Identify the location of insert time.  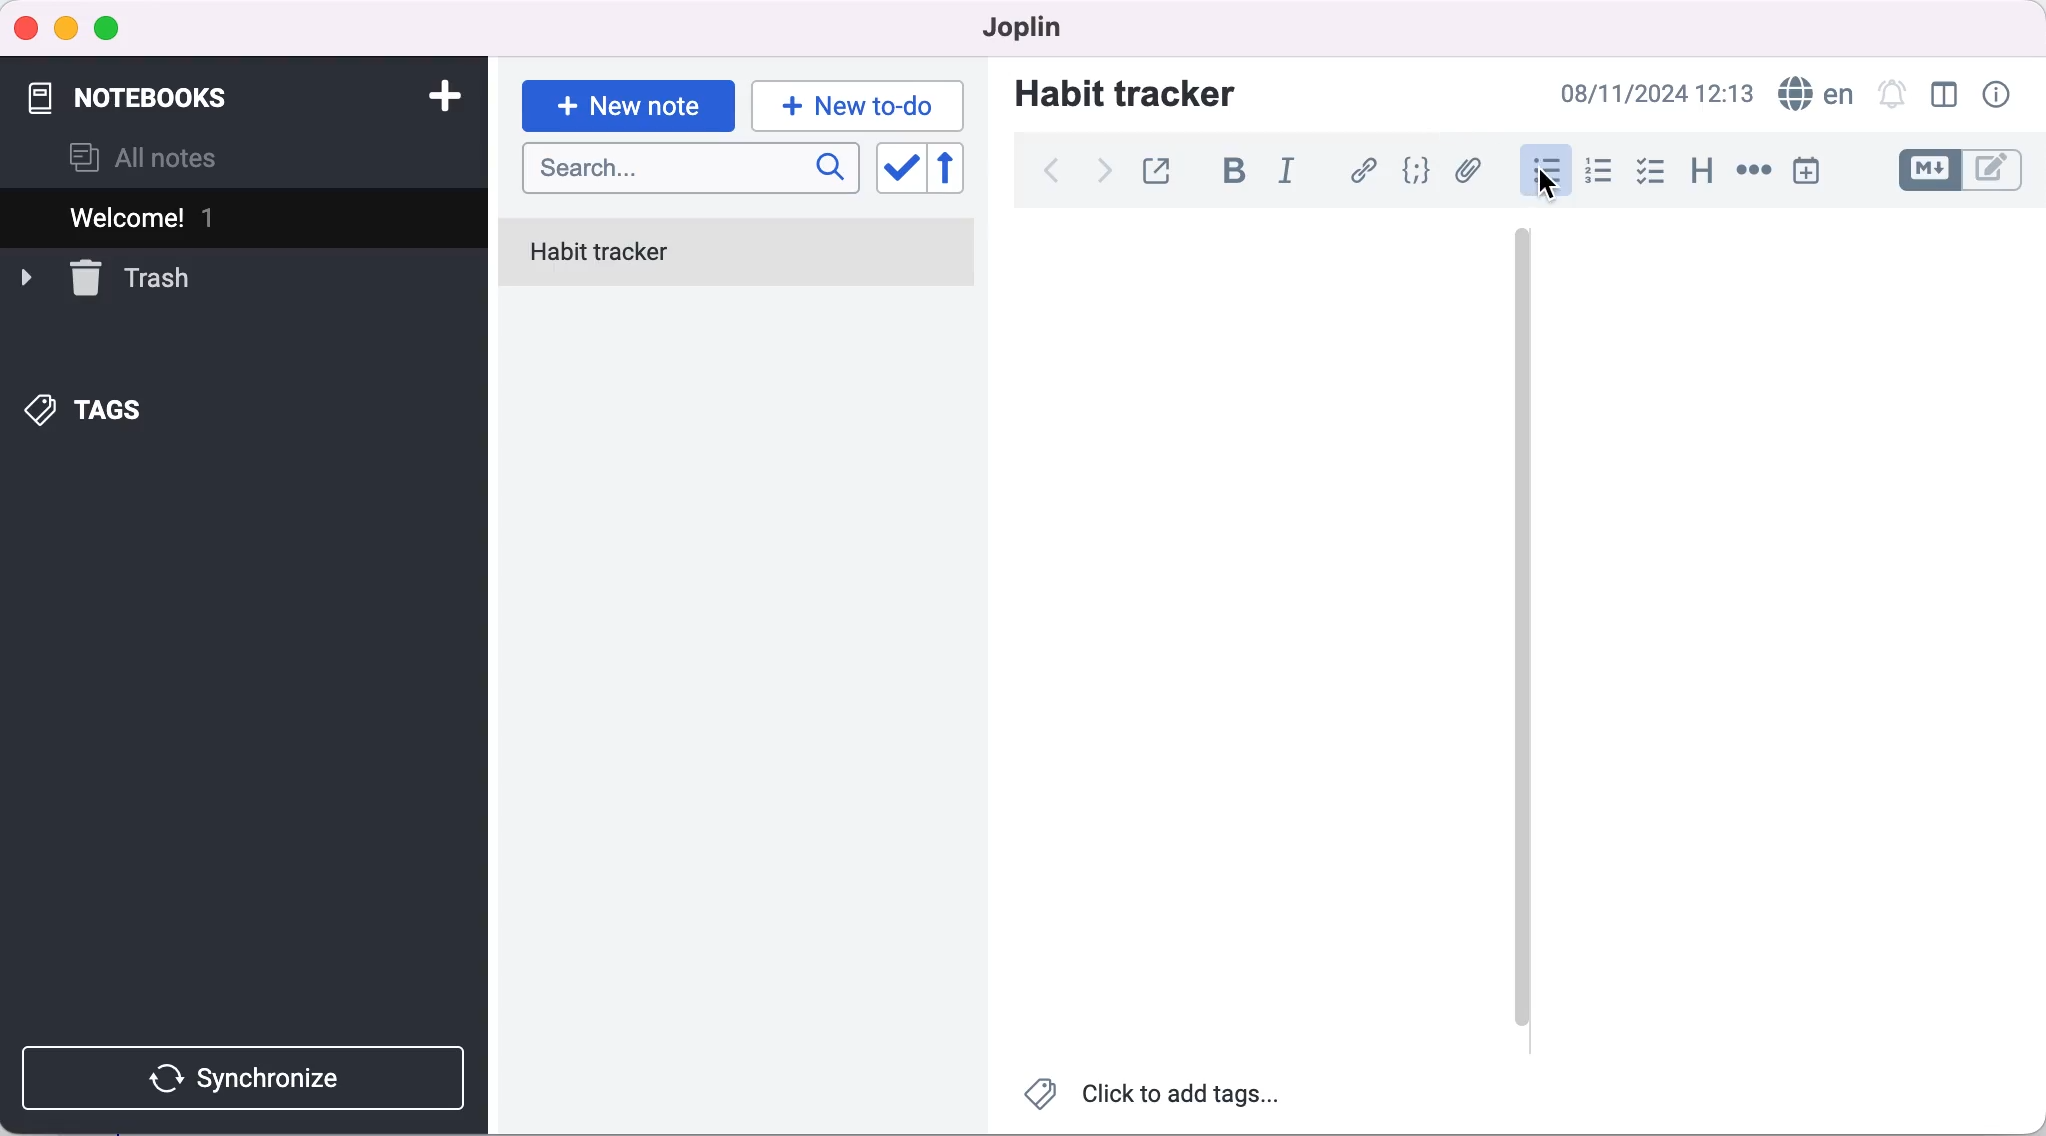
(1806, 170).